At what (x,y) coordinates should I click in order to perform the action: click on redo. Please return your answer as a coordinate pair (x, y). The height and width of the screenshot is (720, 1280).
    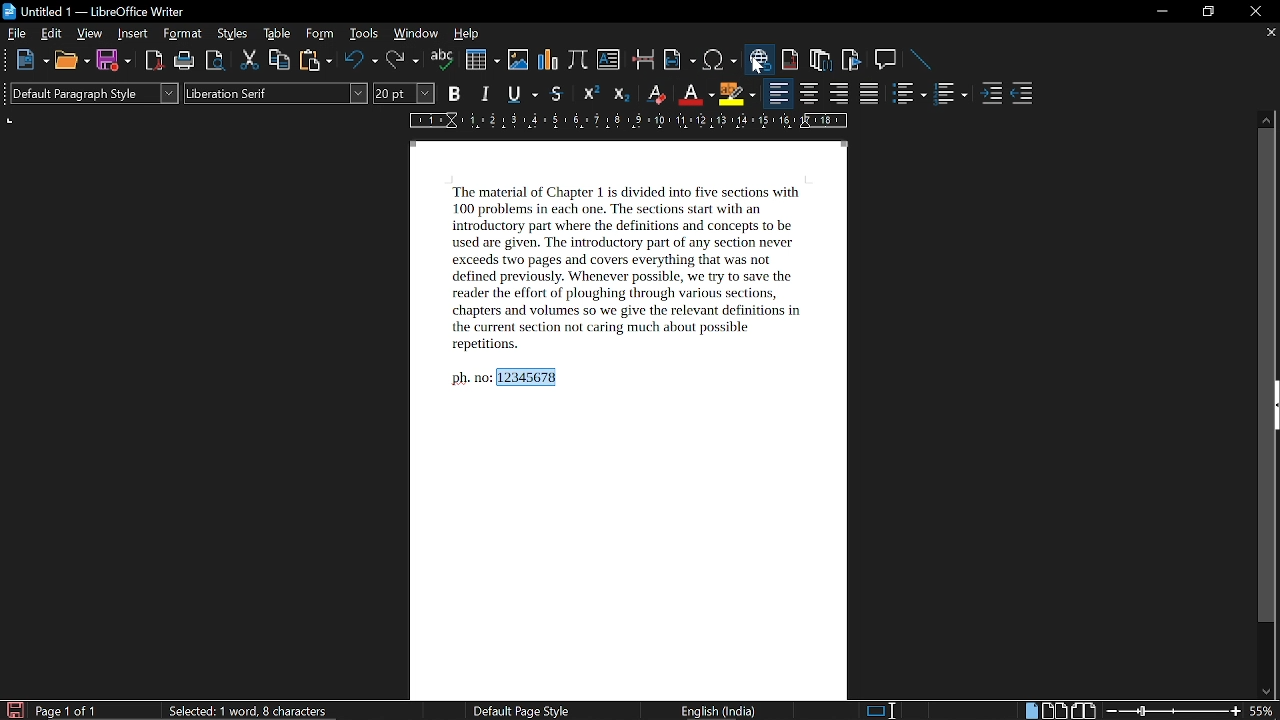
    Looking at the image, I should click on (401, 61).